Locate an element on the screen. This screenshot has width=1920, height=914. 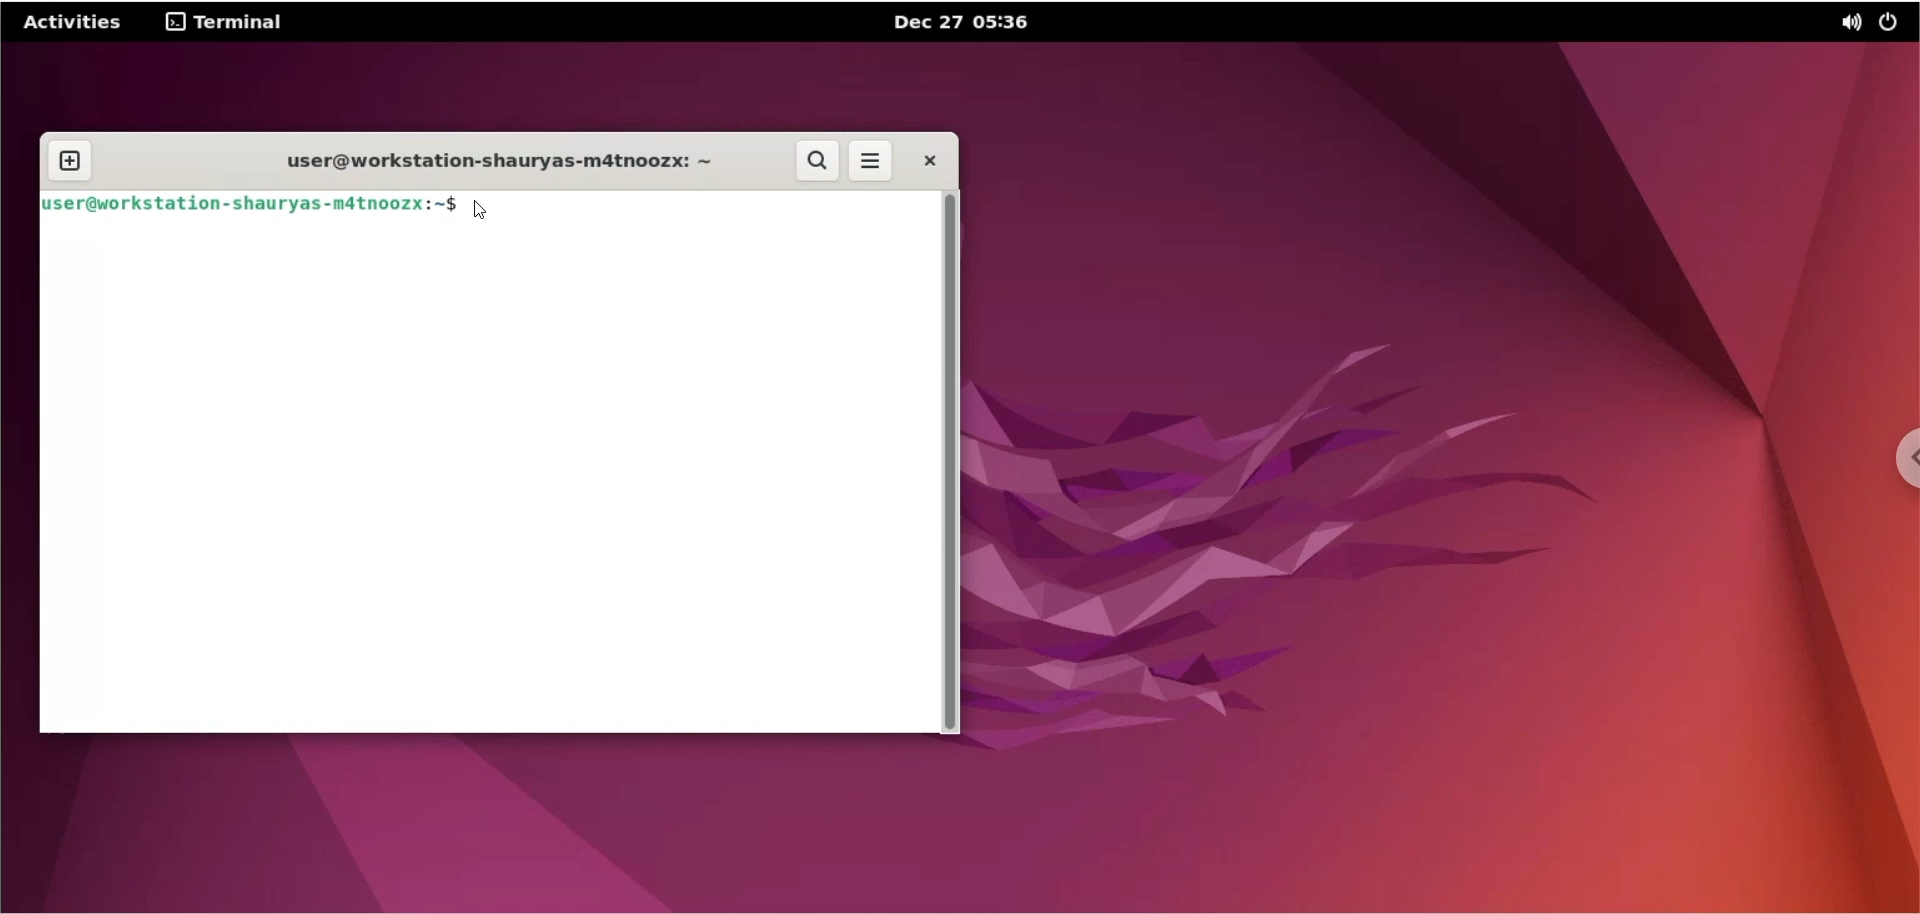
user@workstation-shauryas-m4tnoozx: ~$ is located at coordinates (253, 202).